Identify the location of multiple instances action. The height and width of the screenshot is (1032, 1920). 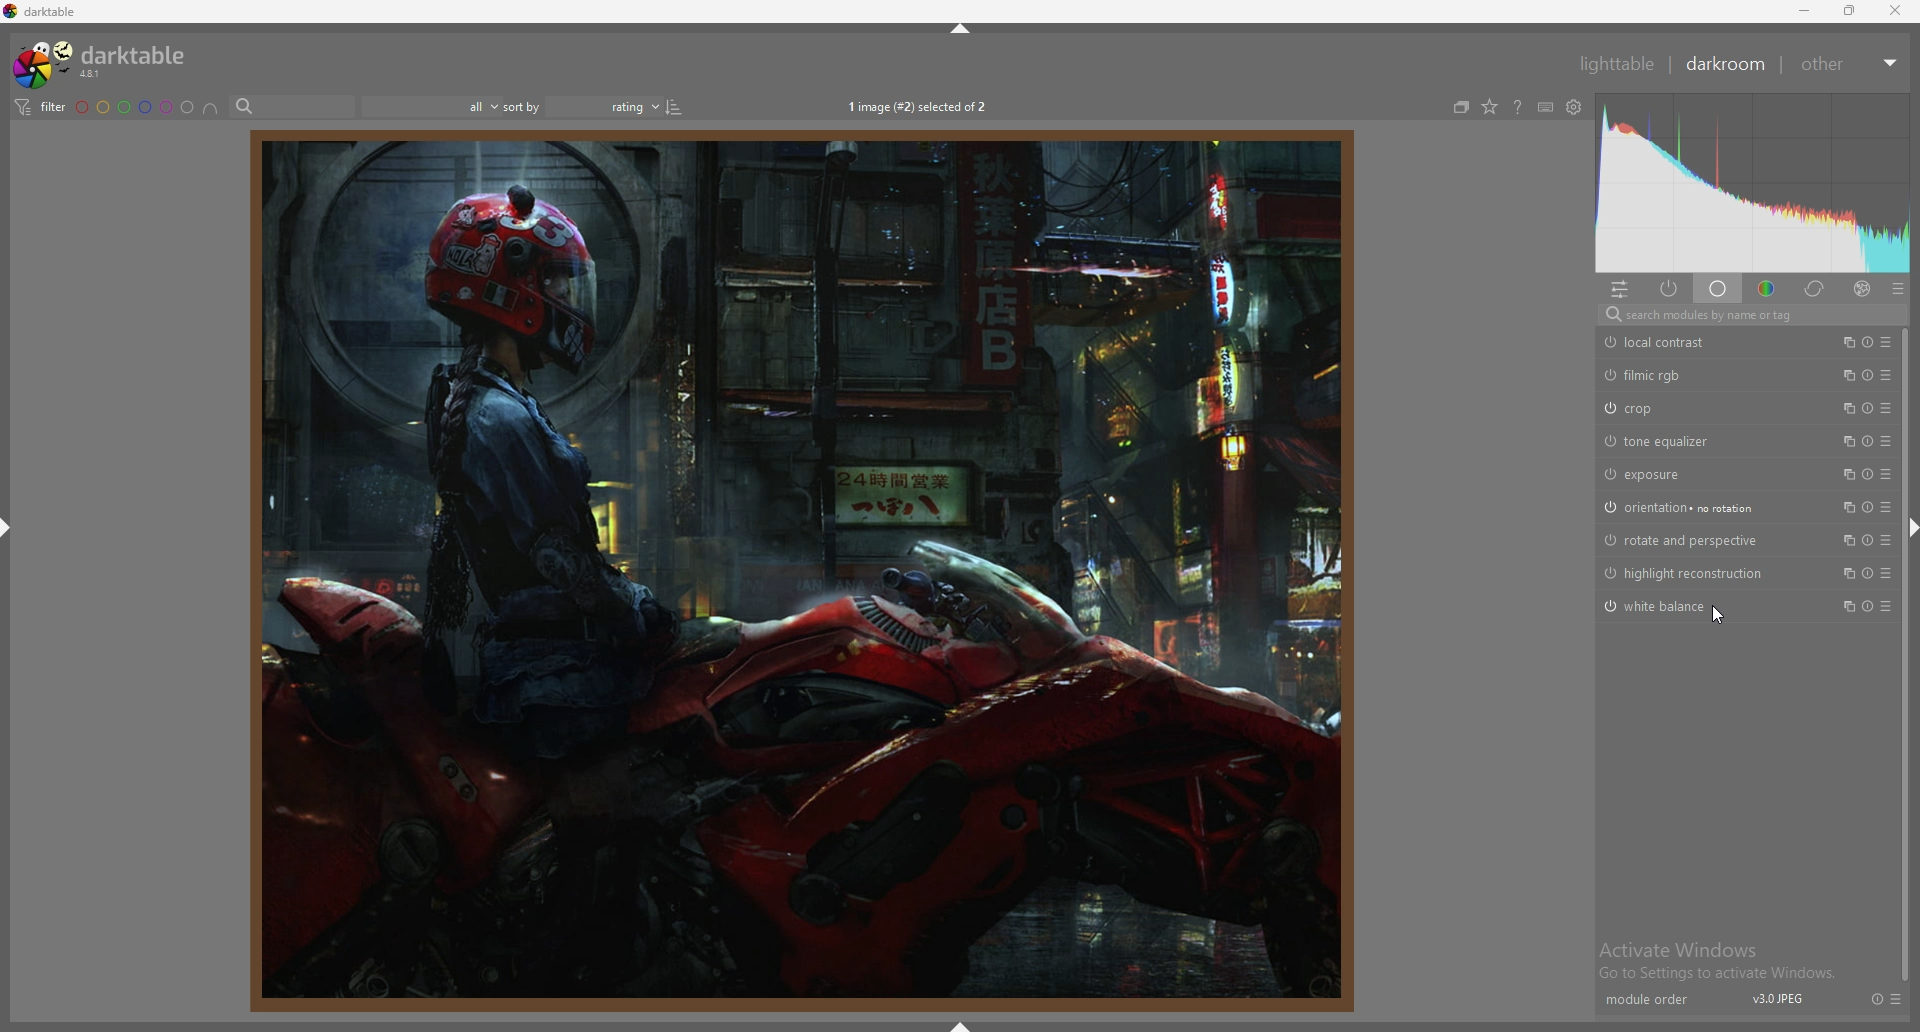
(1842, 342).